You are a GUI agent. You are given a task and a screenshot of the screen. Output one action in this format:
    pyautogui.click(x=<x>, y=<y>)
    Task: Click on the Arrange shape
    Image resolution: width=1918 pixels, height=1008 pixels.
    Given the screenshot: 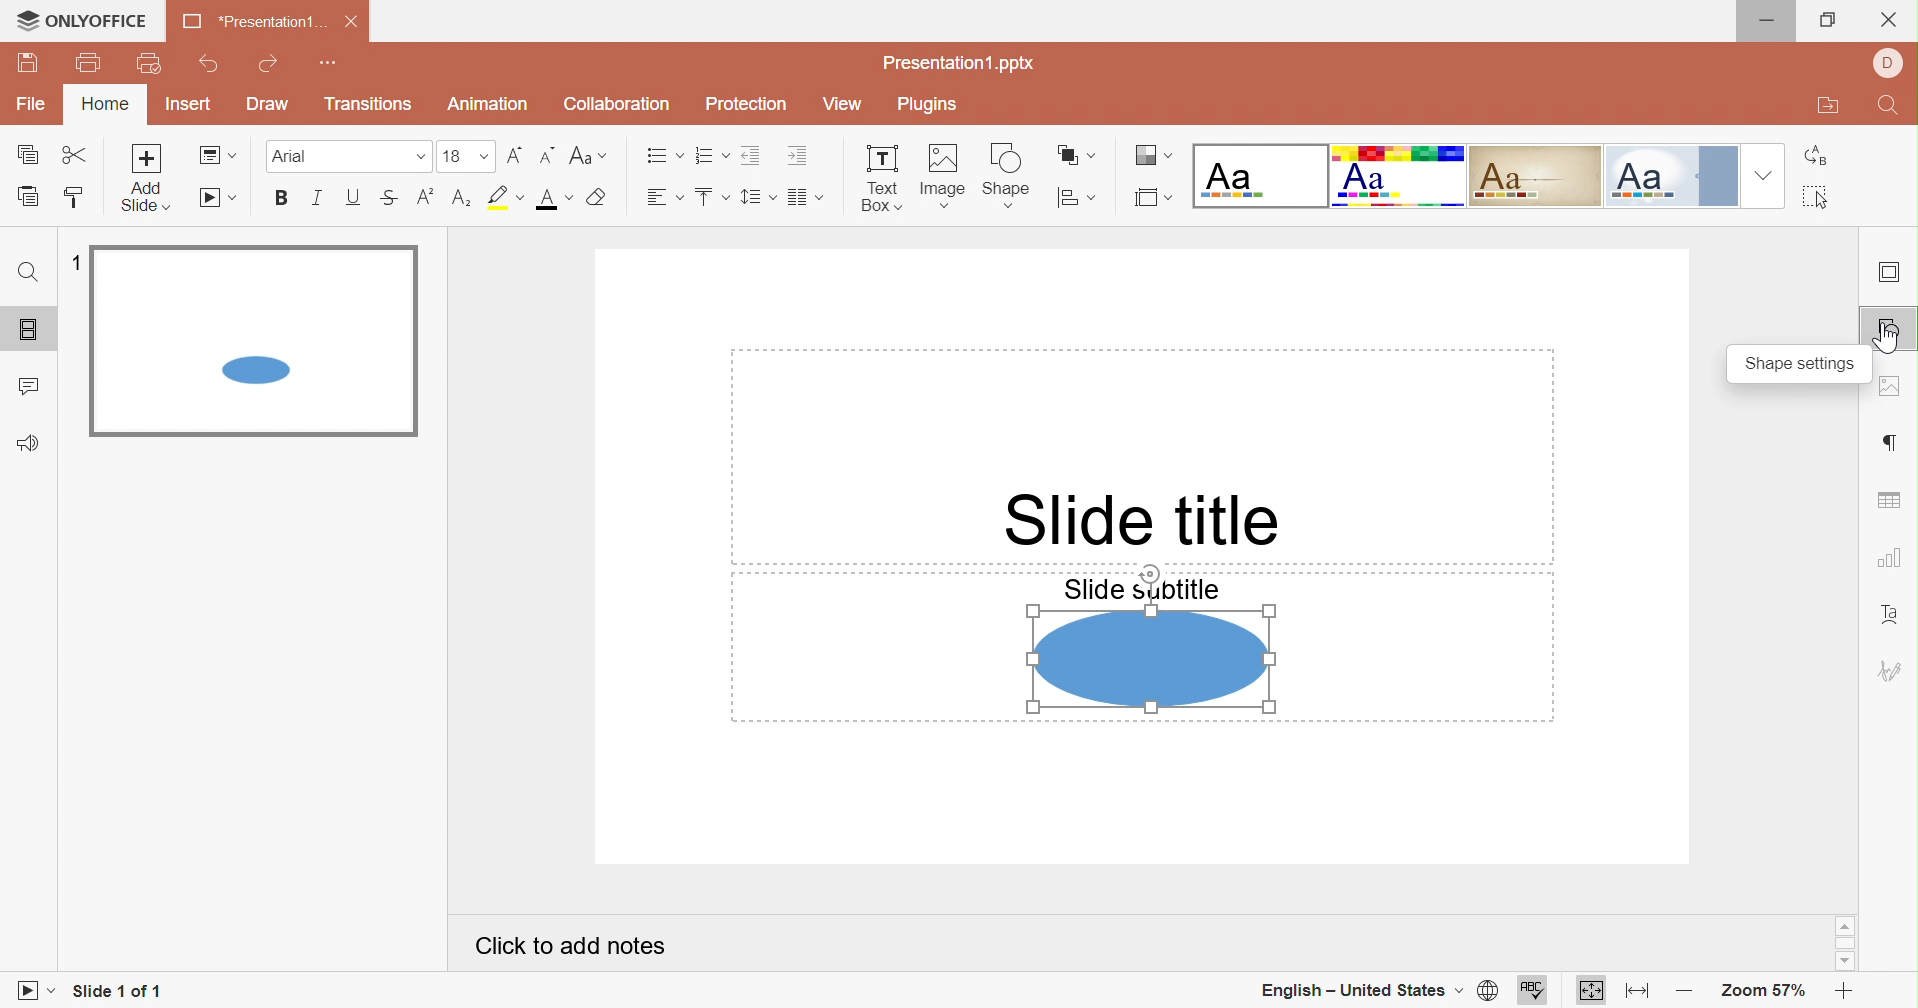 What is the action you would take?
    pyautogui.click(x=1074, y=154)
    